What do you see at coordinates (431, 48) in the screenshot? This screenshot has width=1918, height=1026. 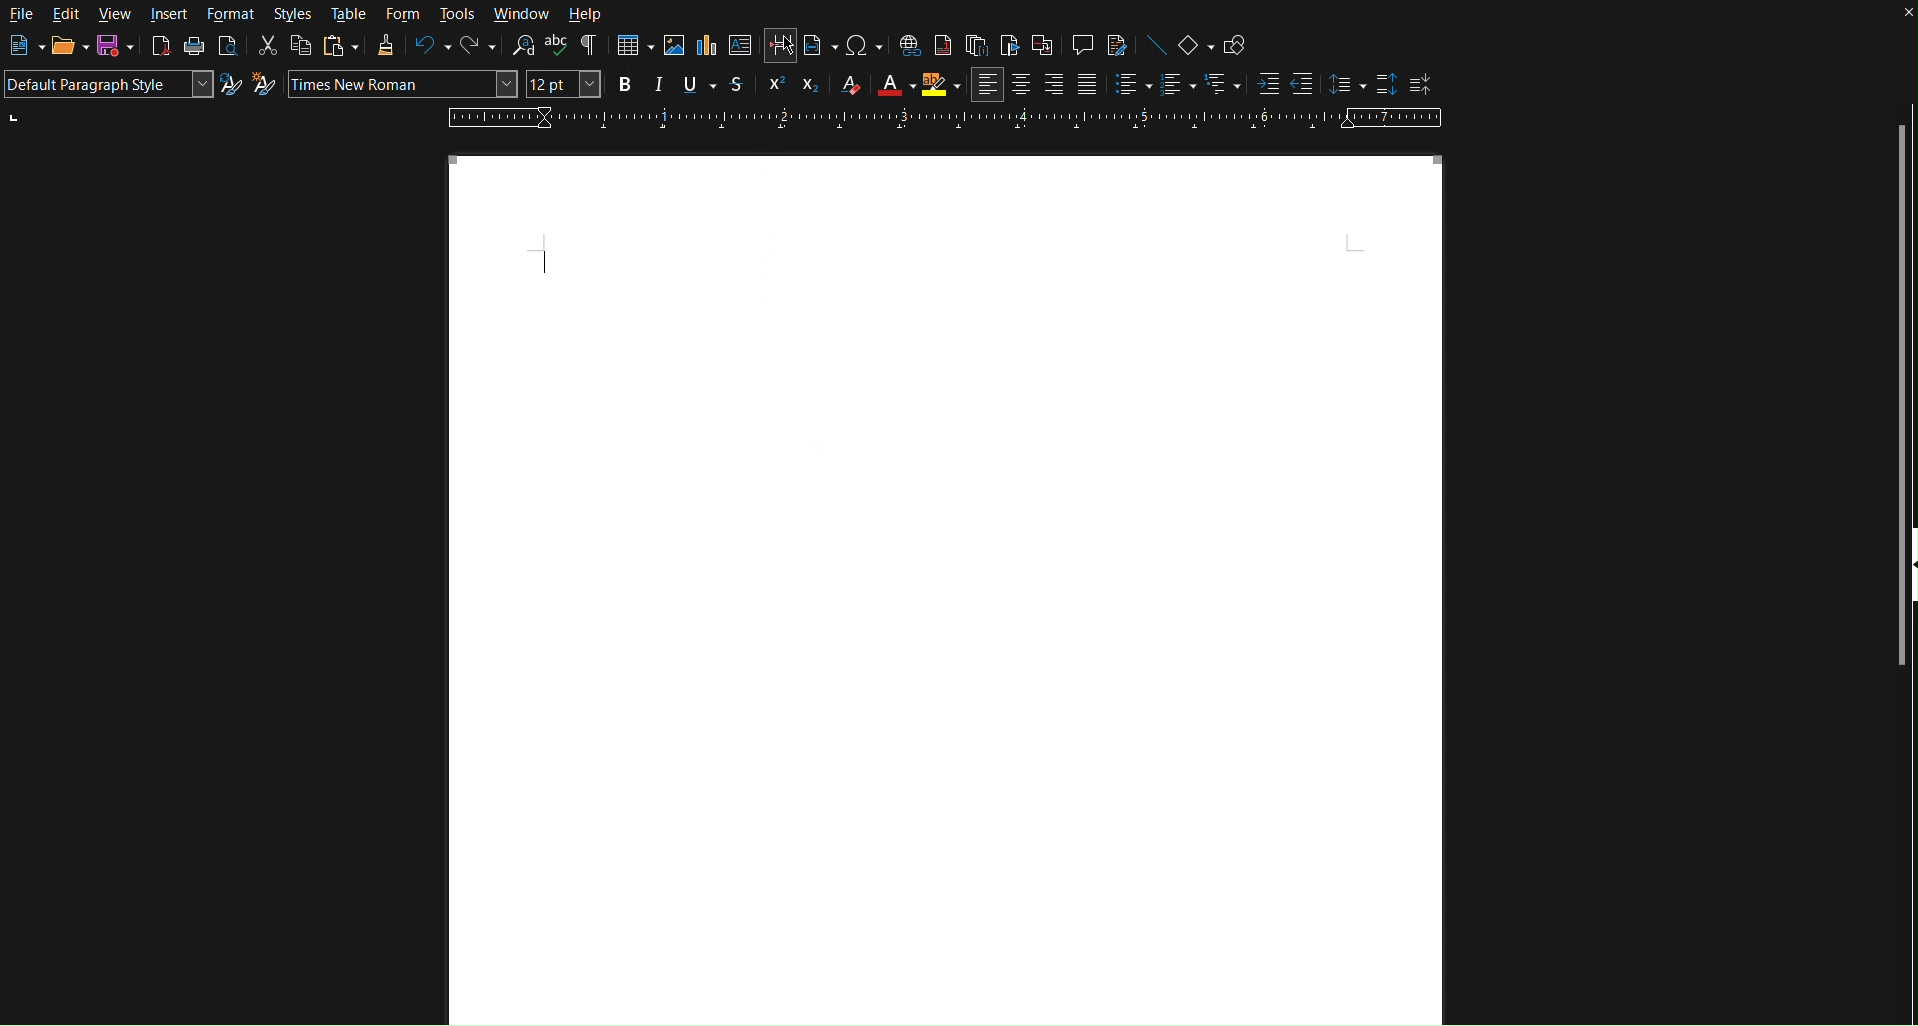 I see `Undo` at bounding box center [431, 48].